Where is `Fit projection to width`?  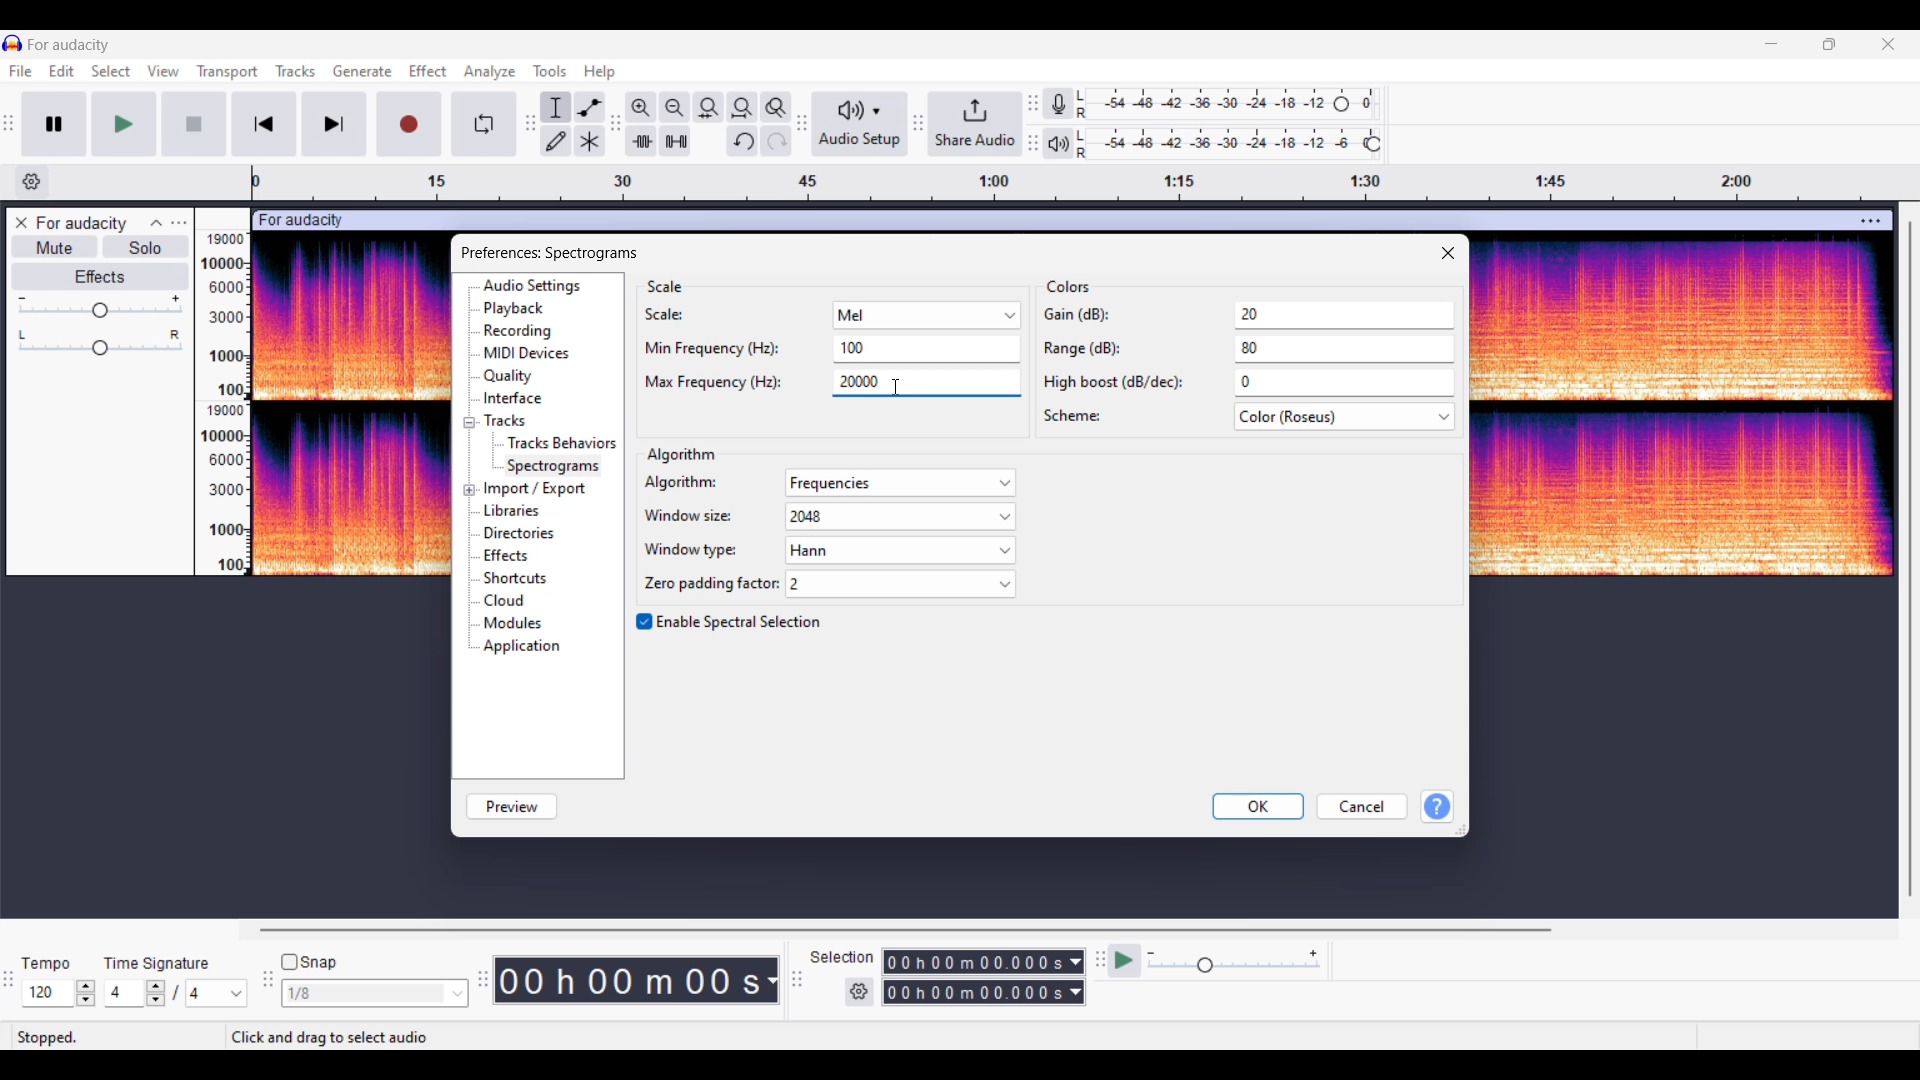 Fit projection to width is located at coordinates (743, 108).